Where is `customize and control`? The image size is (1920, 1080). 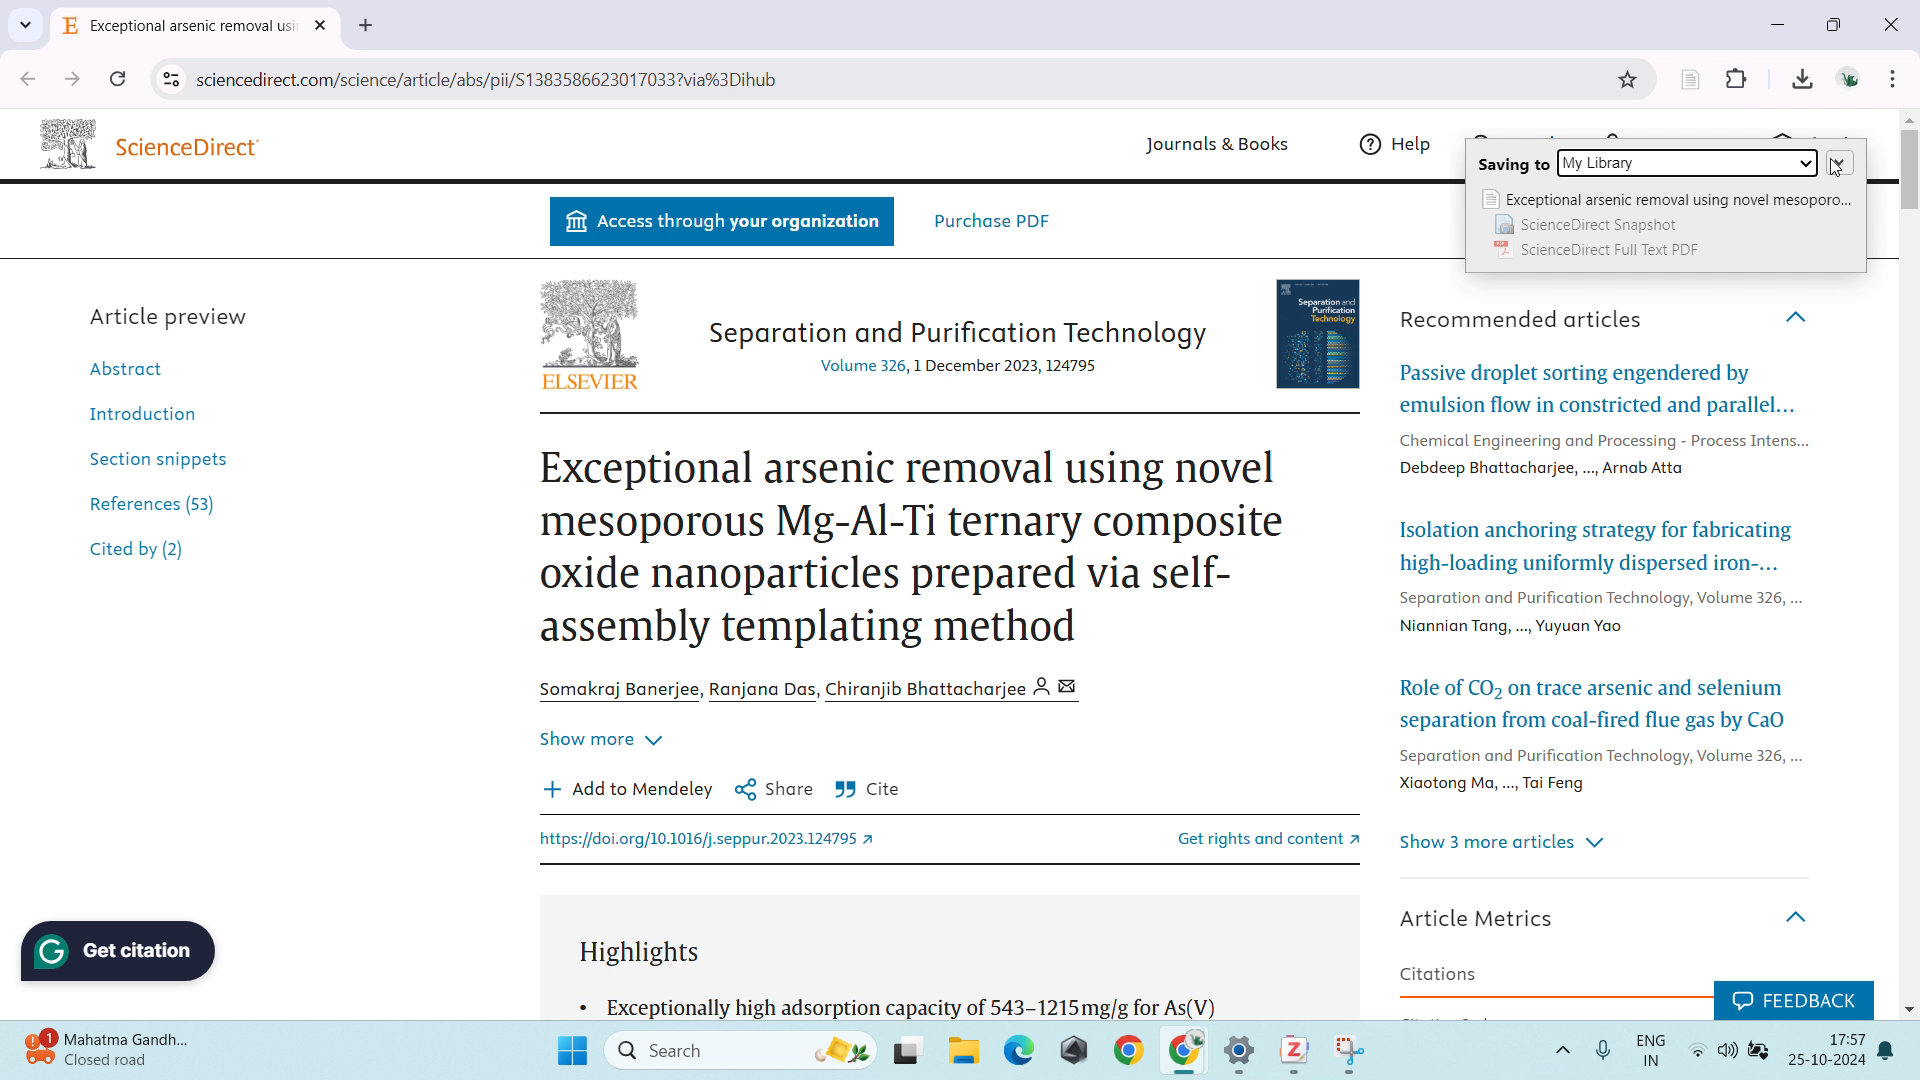 customize and control is located at coordinates (1895, 78).